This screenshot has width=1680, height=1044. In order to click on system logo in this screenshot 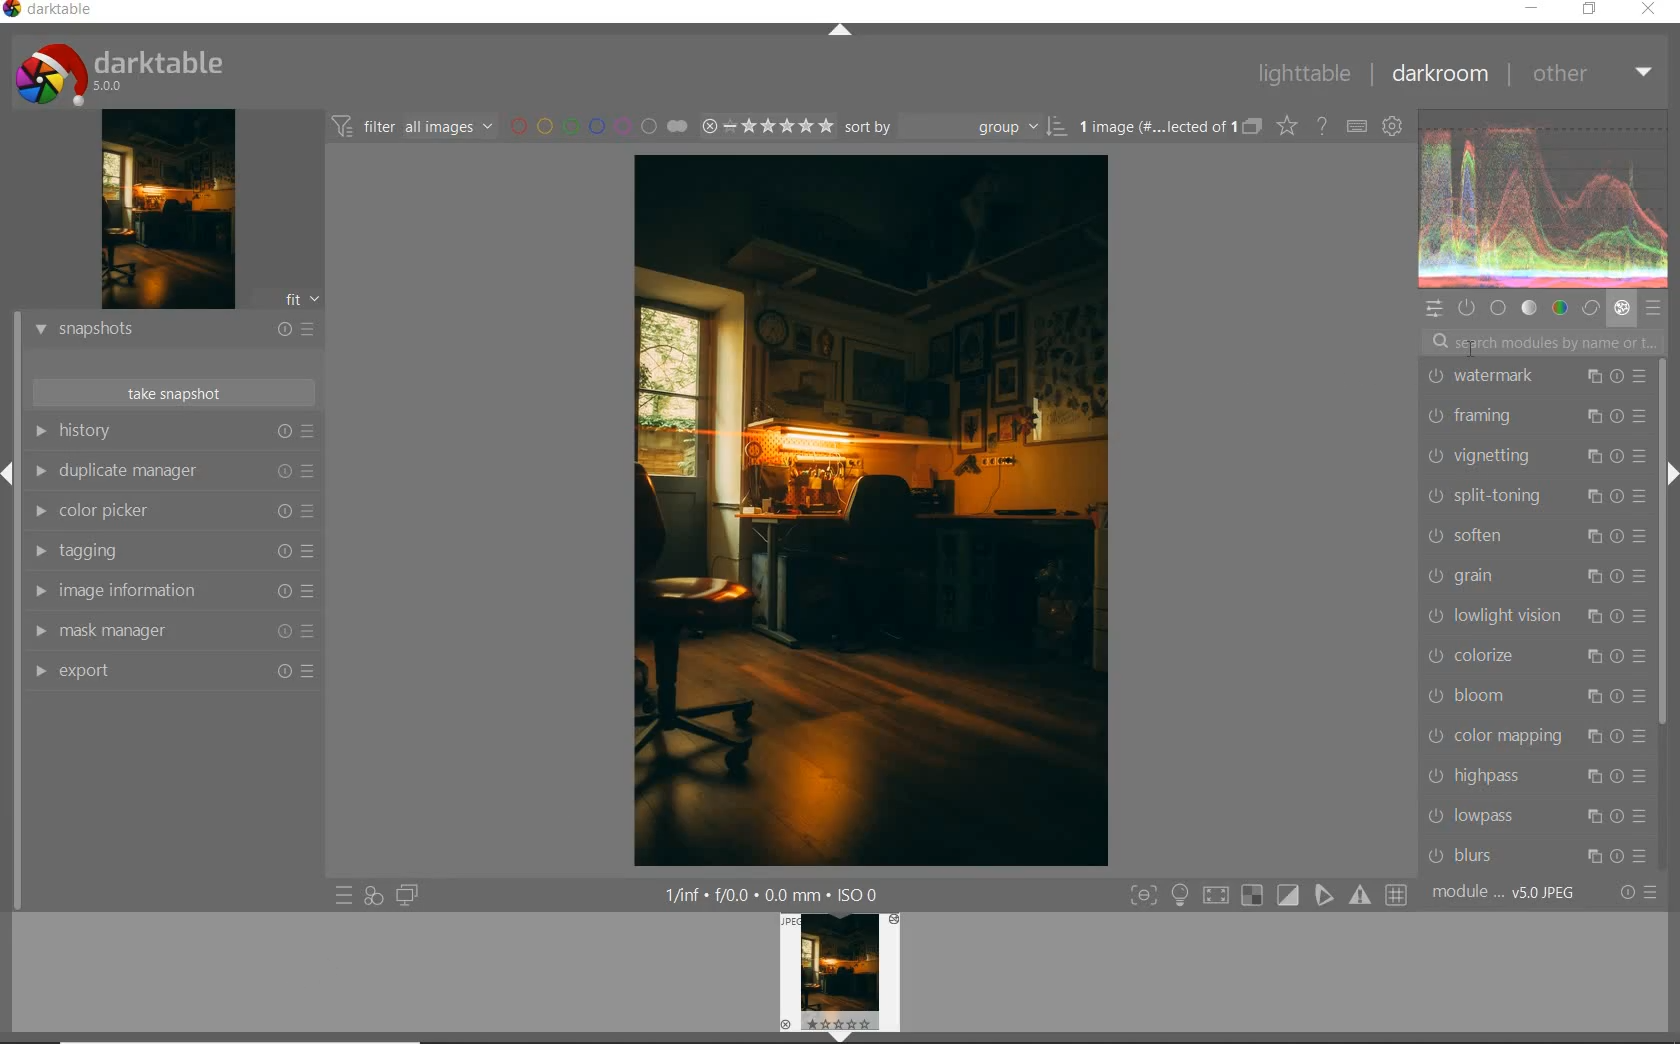, I will do `click(113, 75)`.